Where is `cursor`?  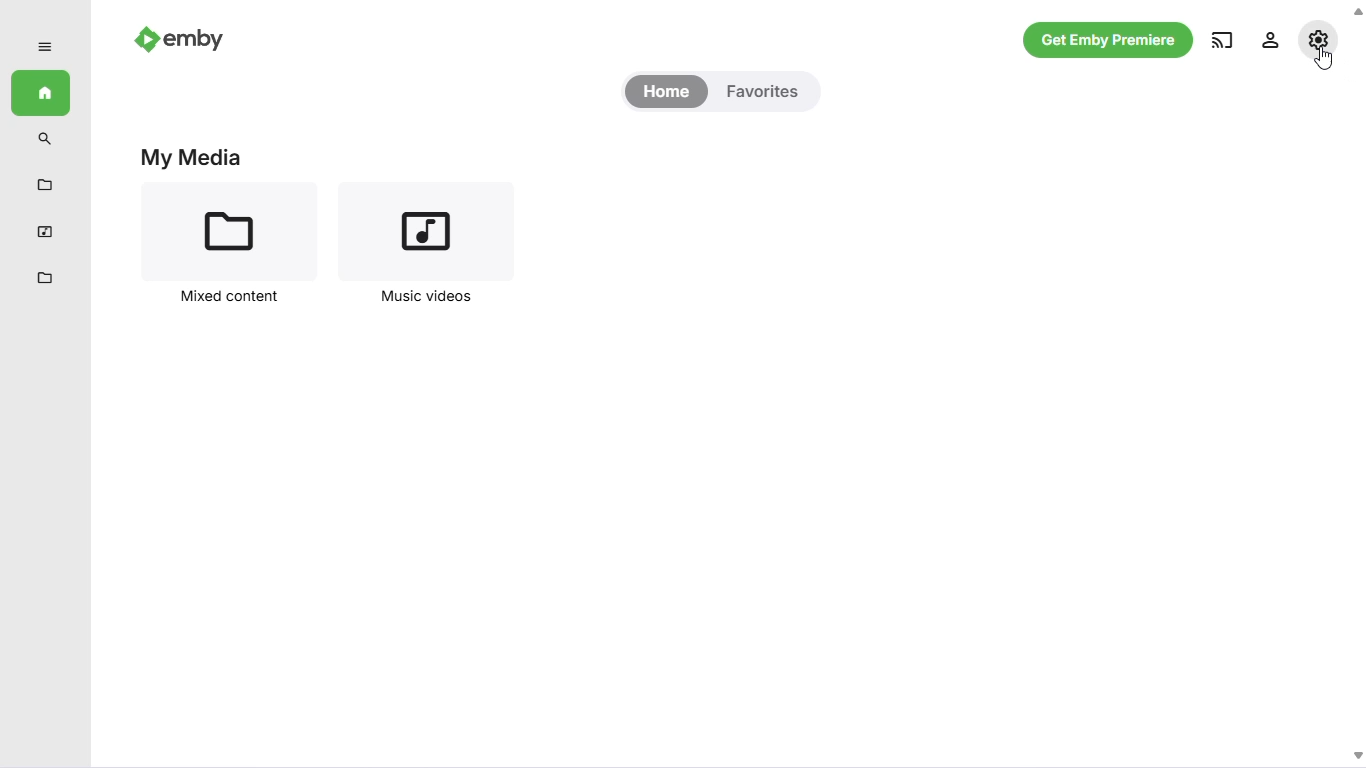
cursor is located at coordinates (1321, 59).